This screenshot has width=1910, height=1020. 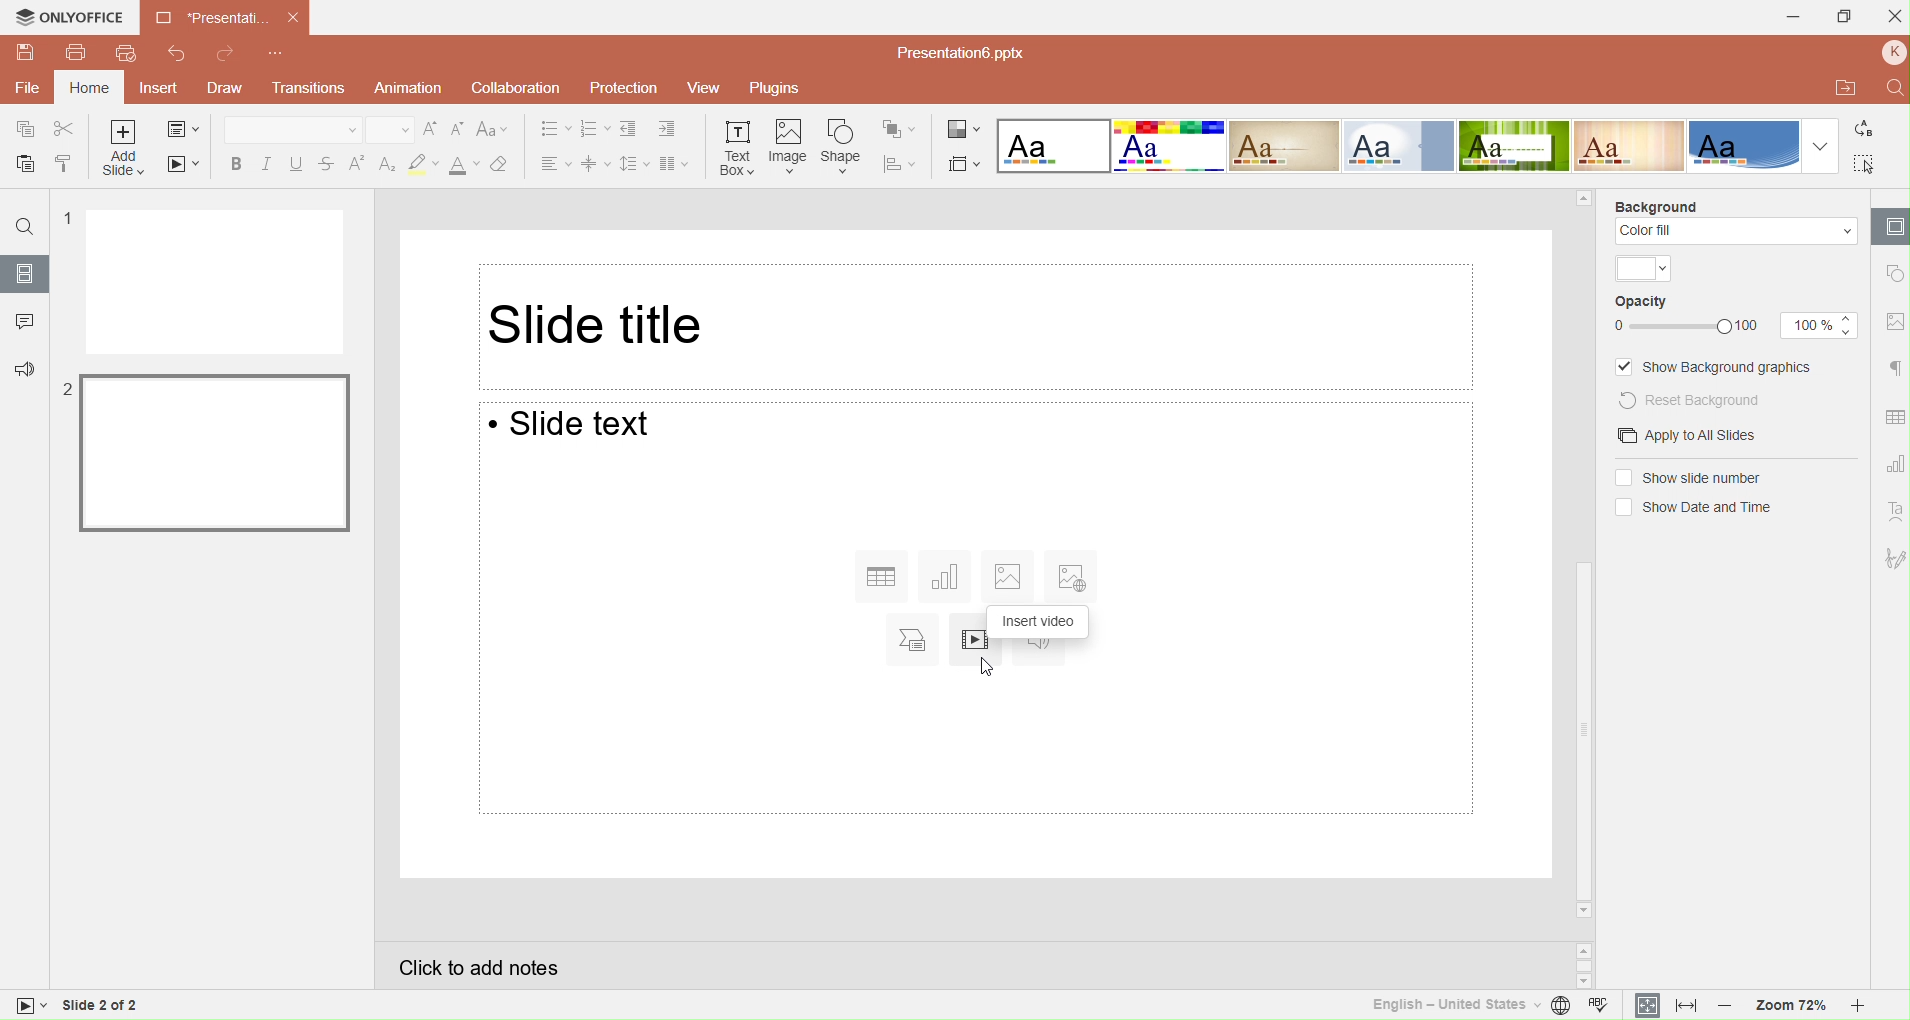 What do you see at coordinates (623, 88) in the screenshot?
I see `Protection` at bounding box center [623, 88].